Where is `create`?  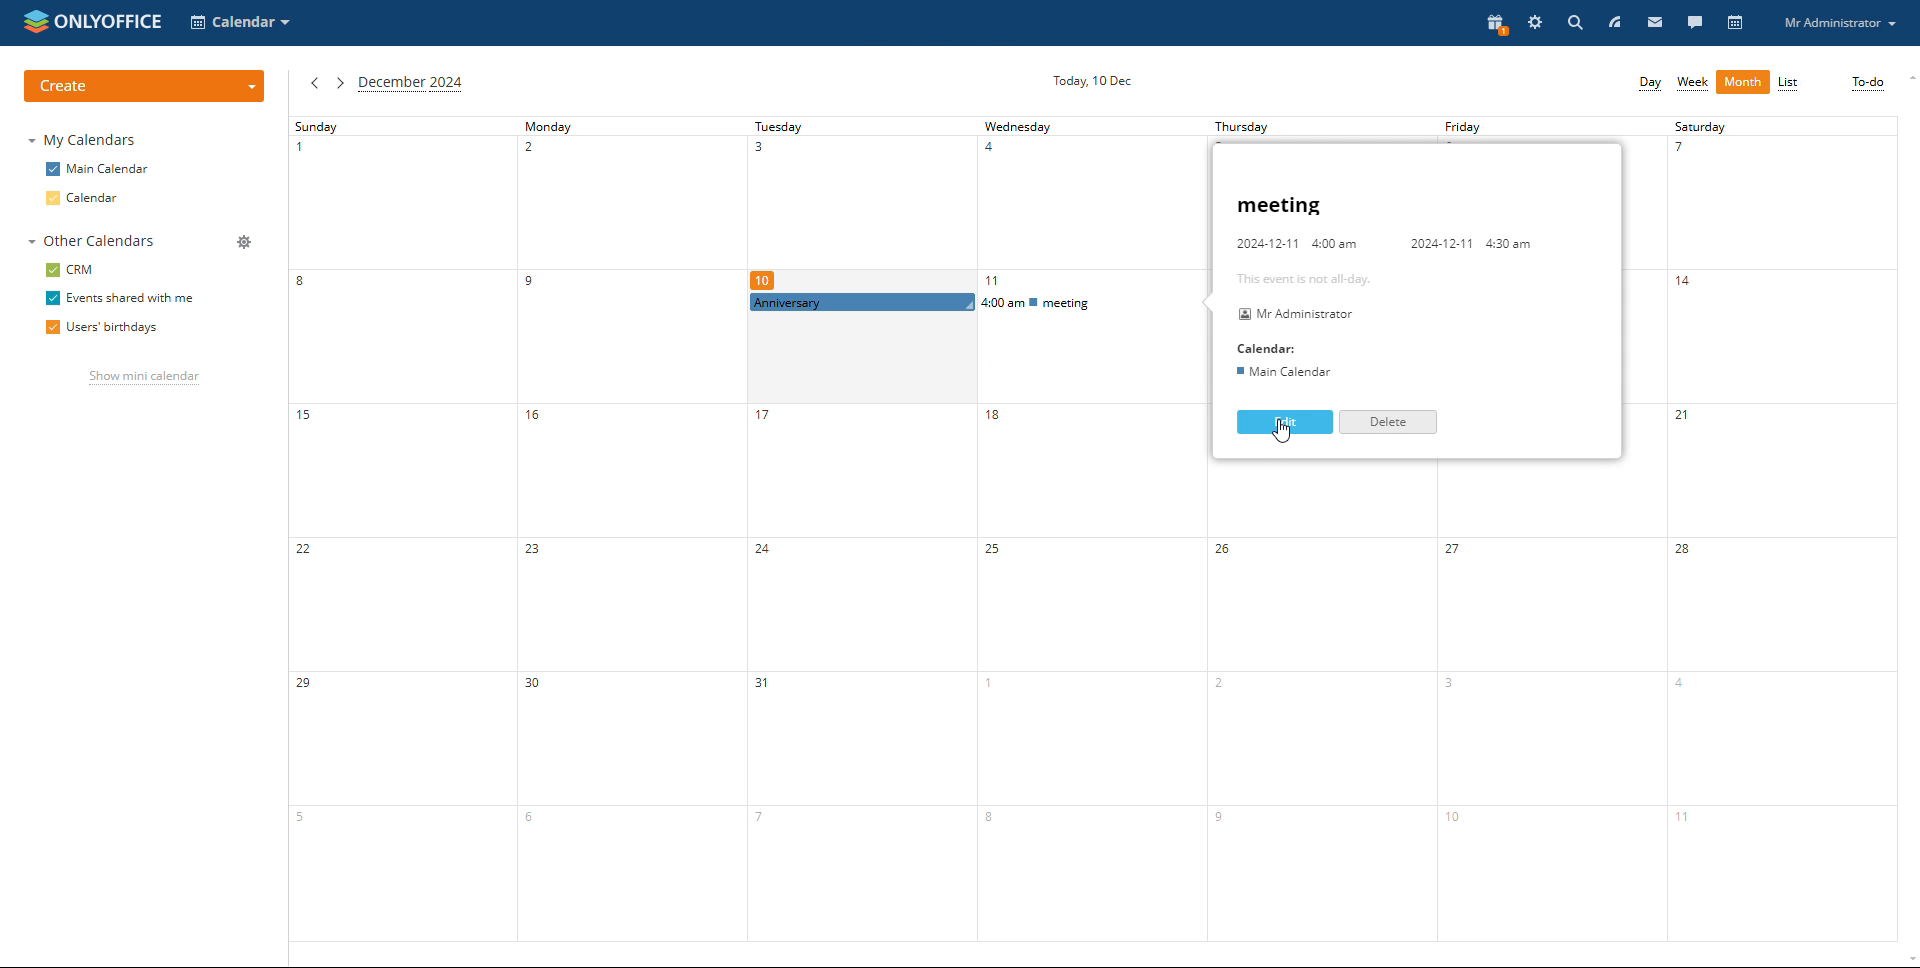 create is located at coordinates (143, 86).